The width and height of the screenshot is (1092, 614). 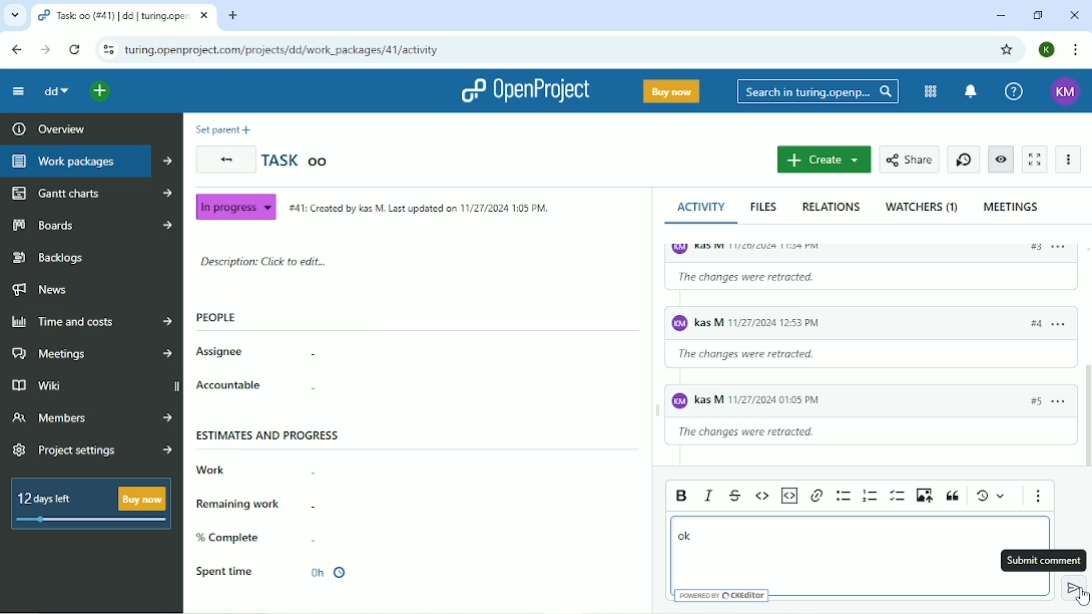 What do you see at coordinates (751, 402) in the screenshot?
I see `KM Kas M 11/26/2024 01:05 PM` at bounding box center [751, 402].